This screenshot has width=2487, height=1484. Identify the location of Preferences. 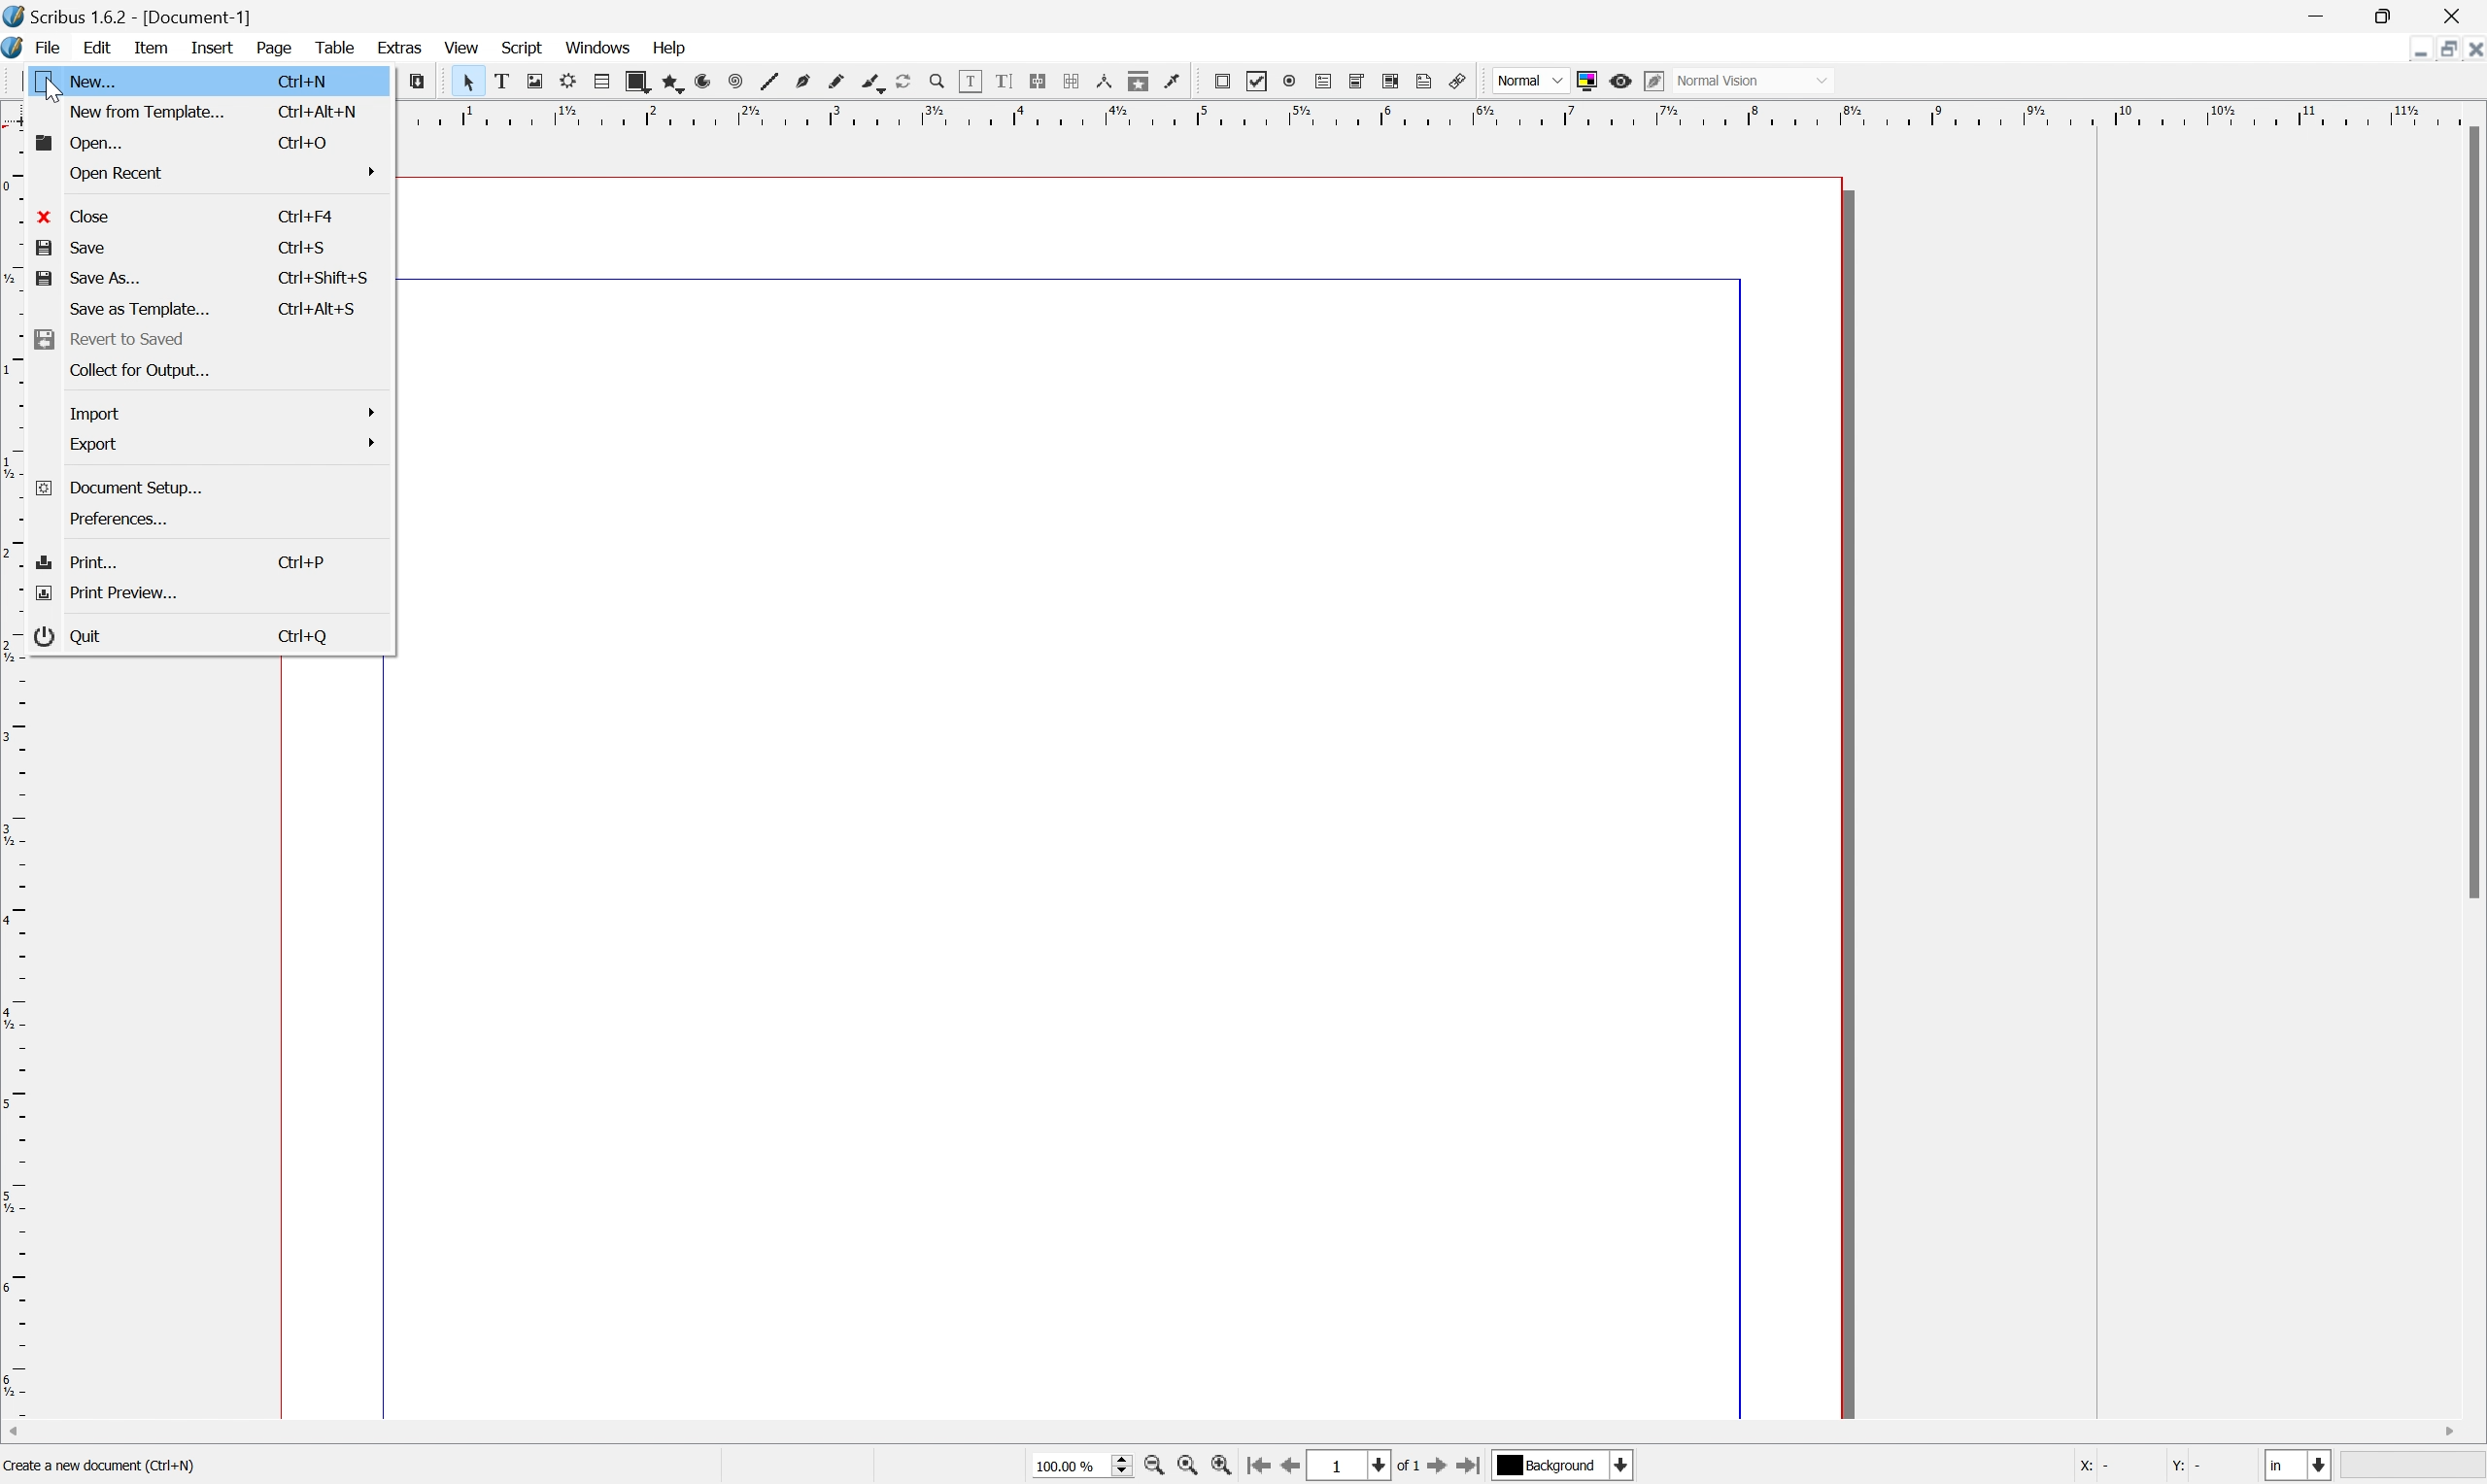
(120, 521).